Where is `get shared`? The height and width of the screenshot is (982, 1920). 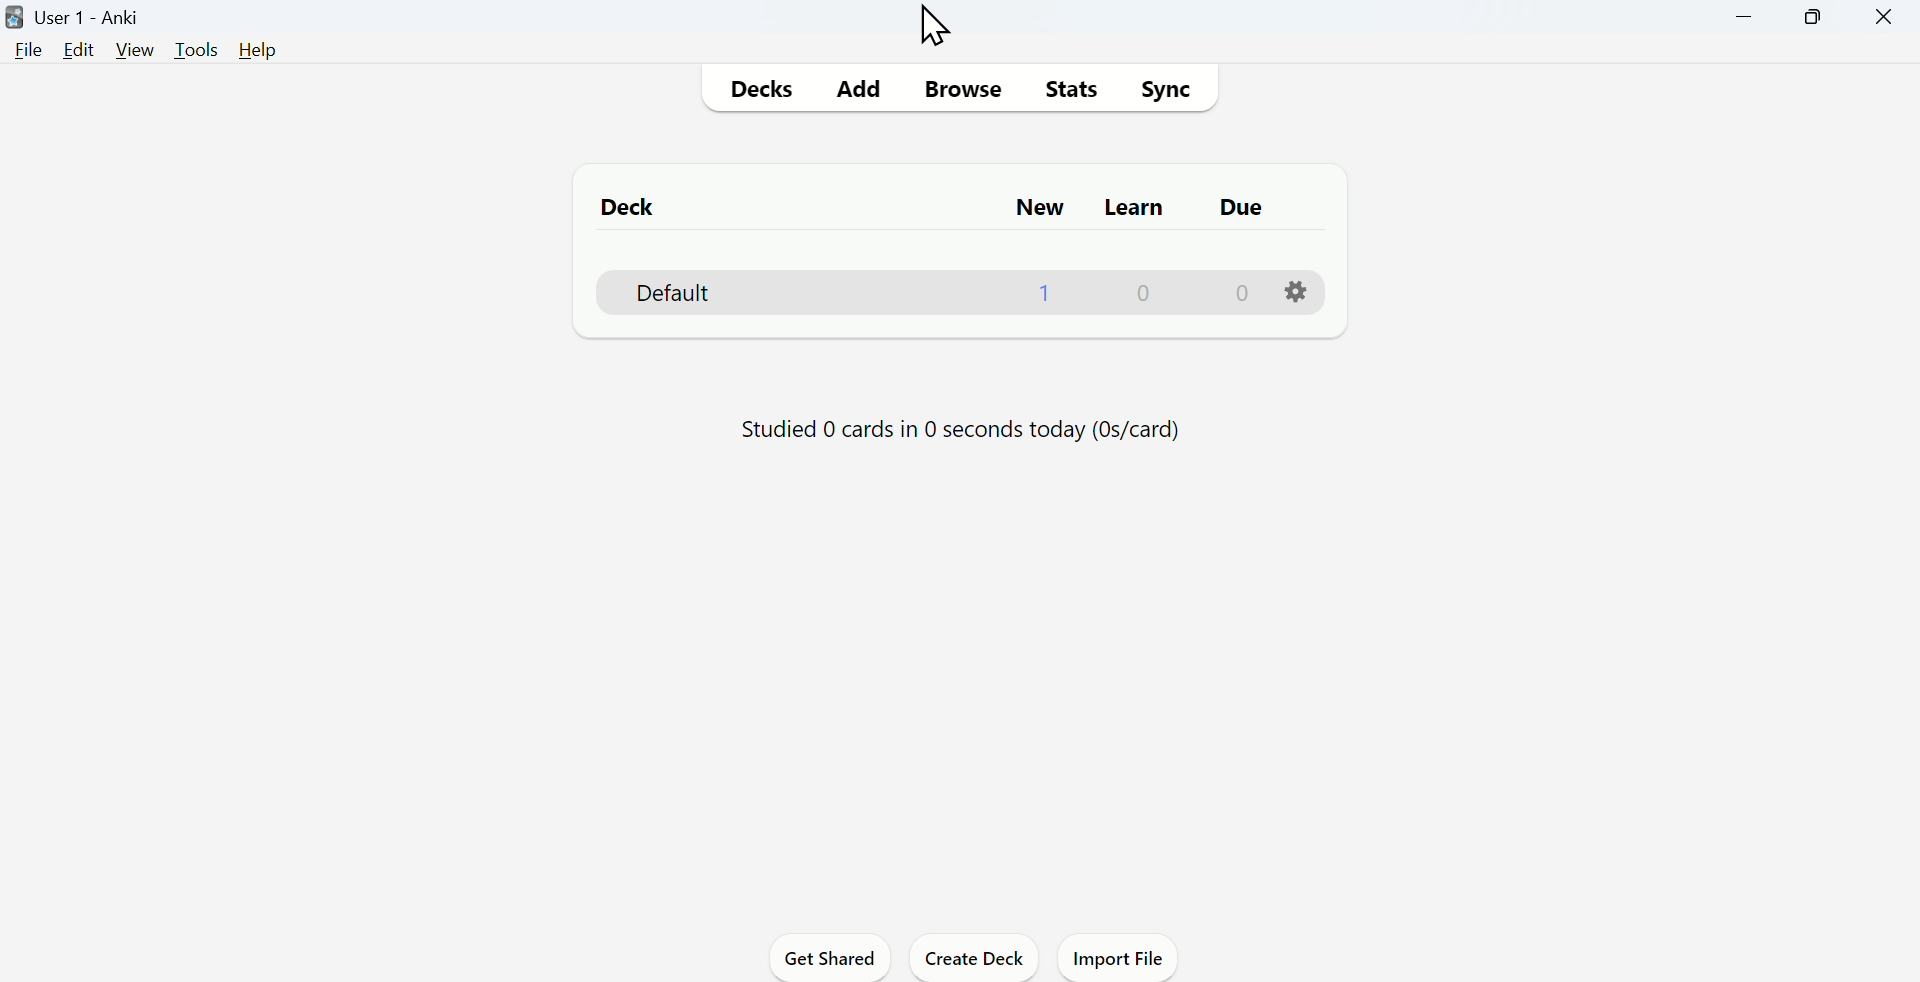
get shared is located at coordinates (833, 960).